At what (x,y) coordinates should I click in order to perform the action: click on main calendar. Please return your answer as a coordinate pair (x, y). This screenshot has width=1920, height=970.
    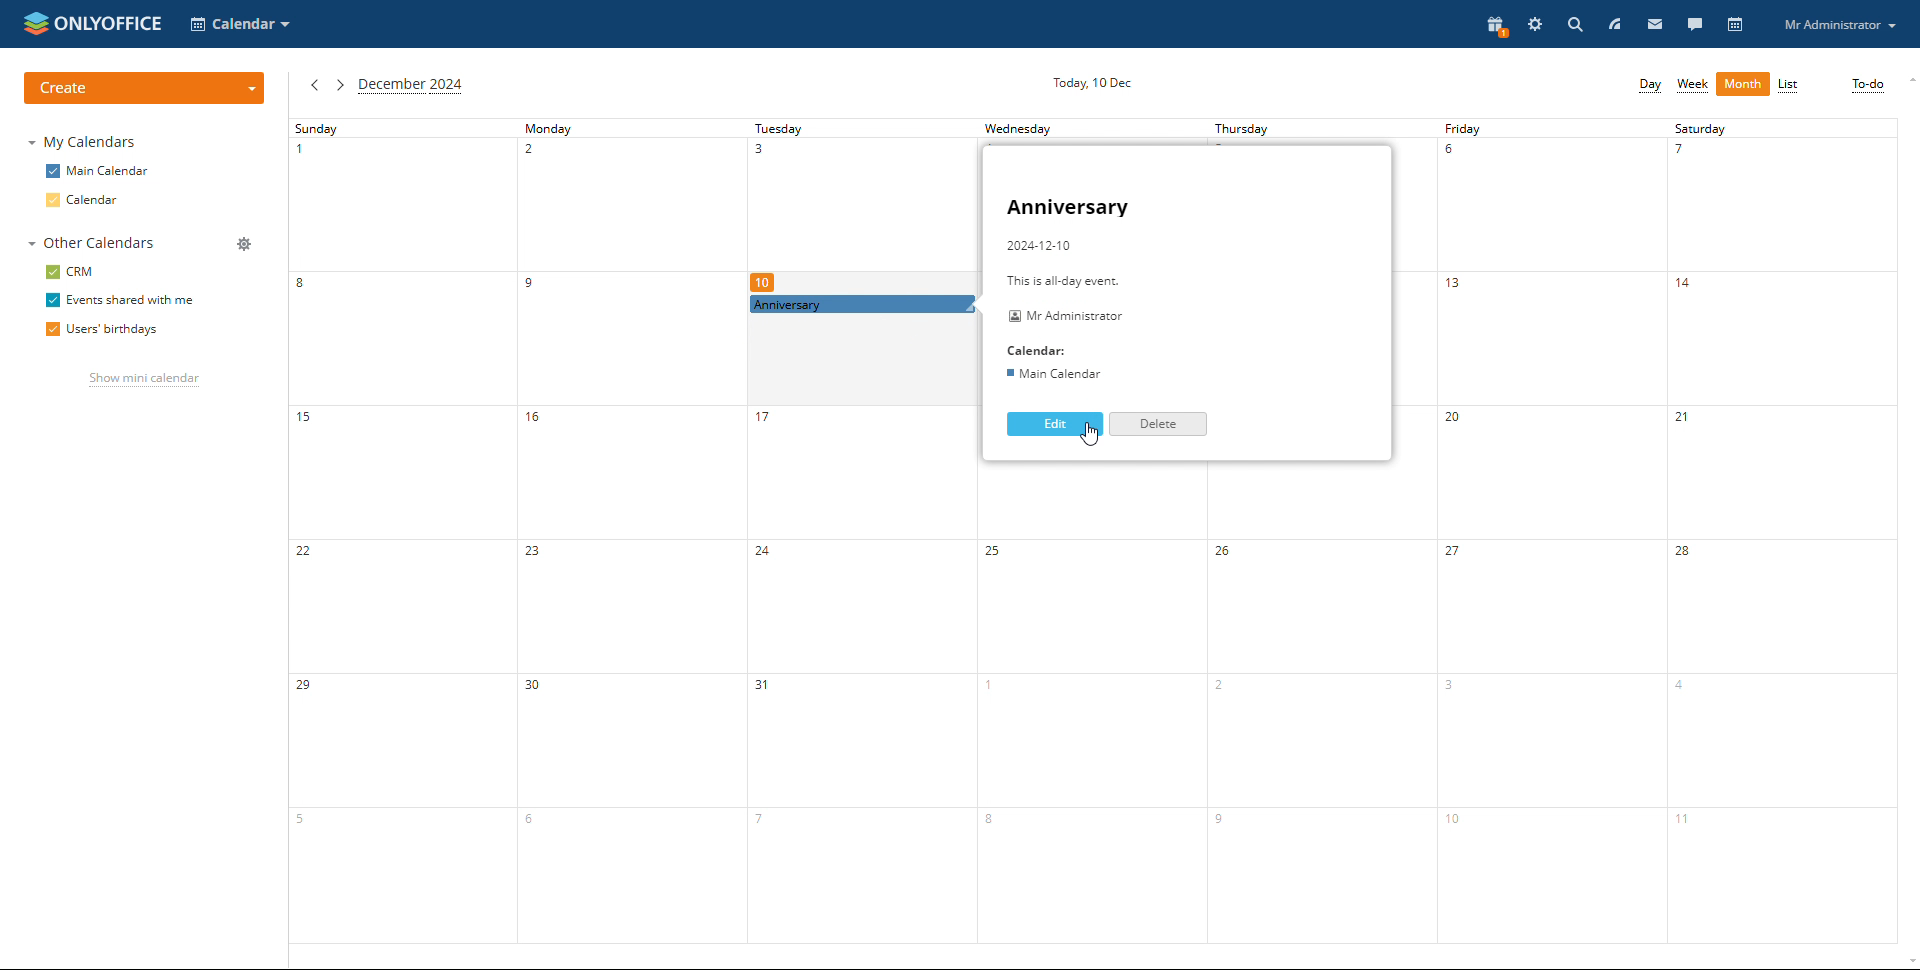
    Looking at the image, I should click on (97, 172).